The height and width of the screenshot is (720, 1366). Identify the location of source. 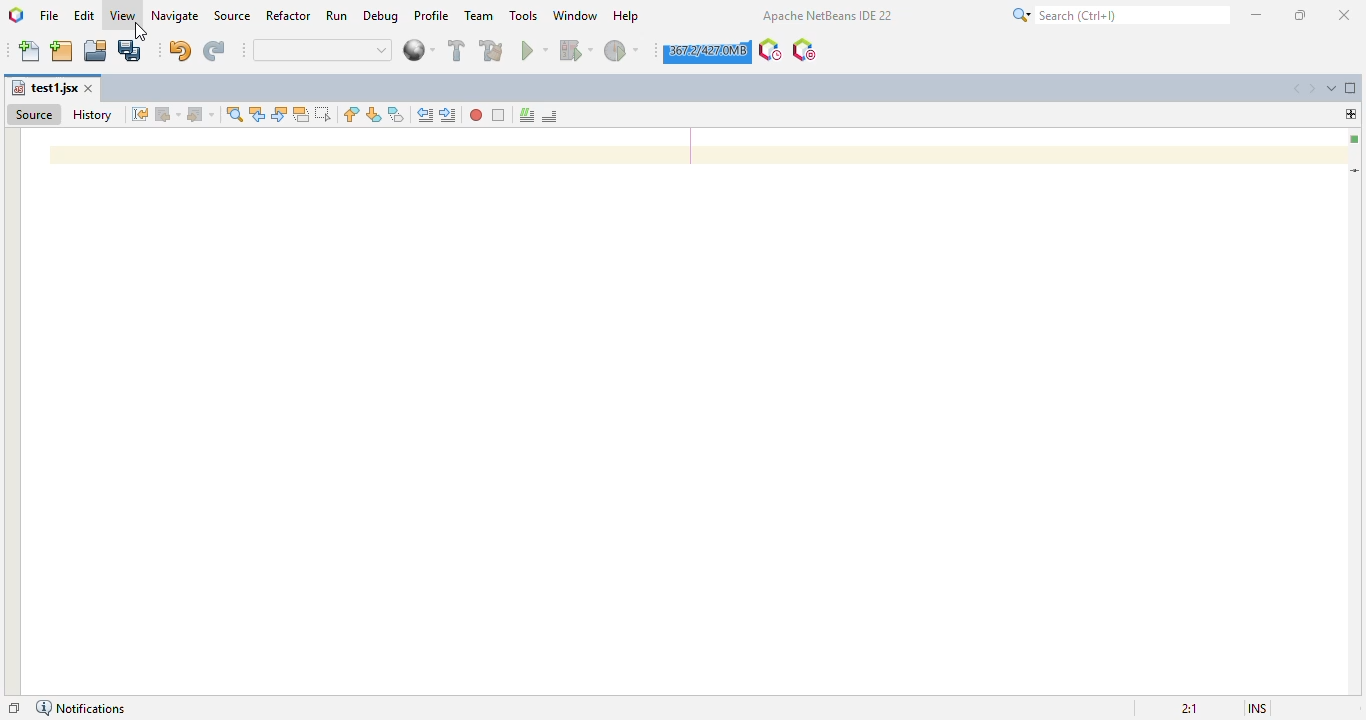
(233, 15).